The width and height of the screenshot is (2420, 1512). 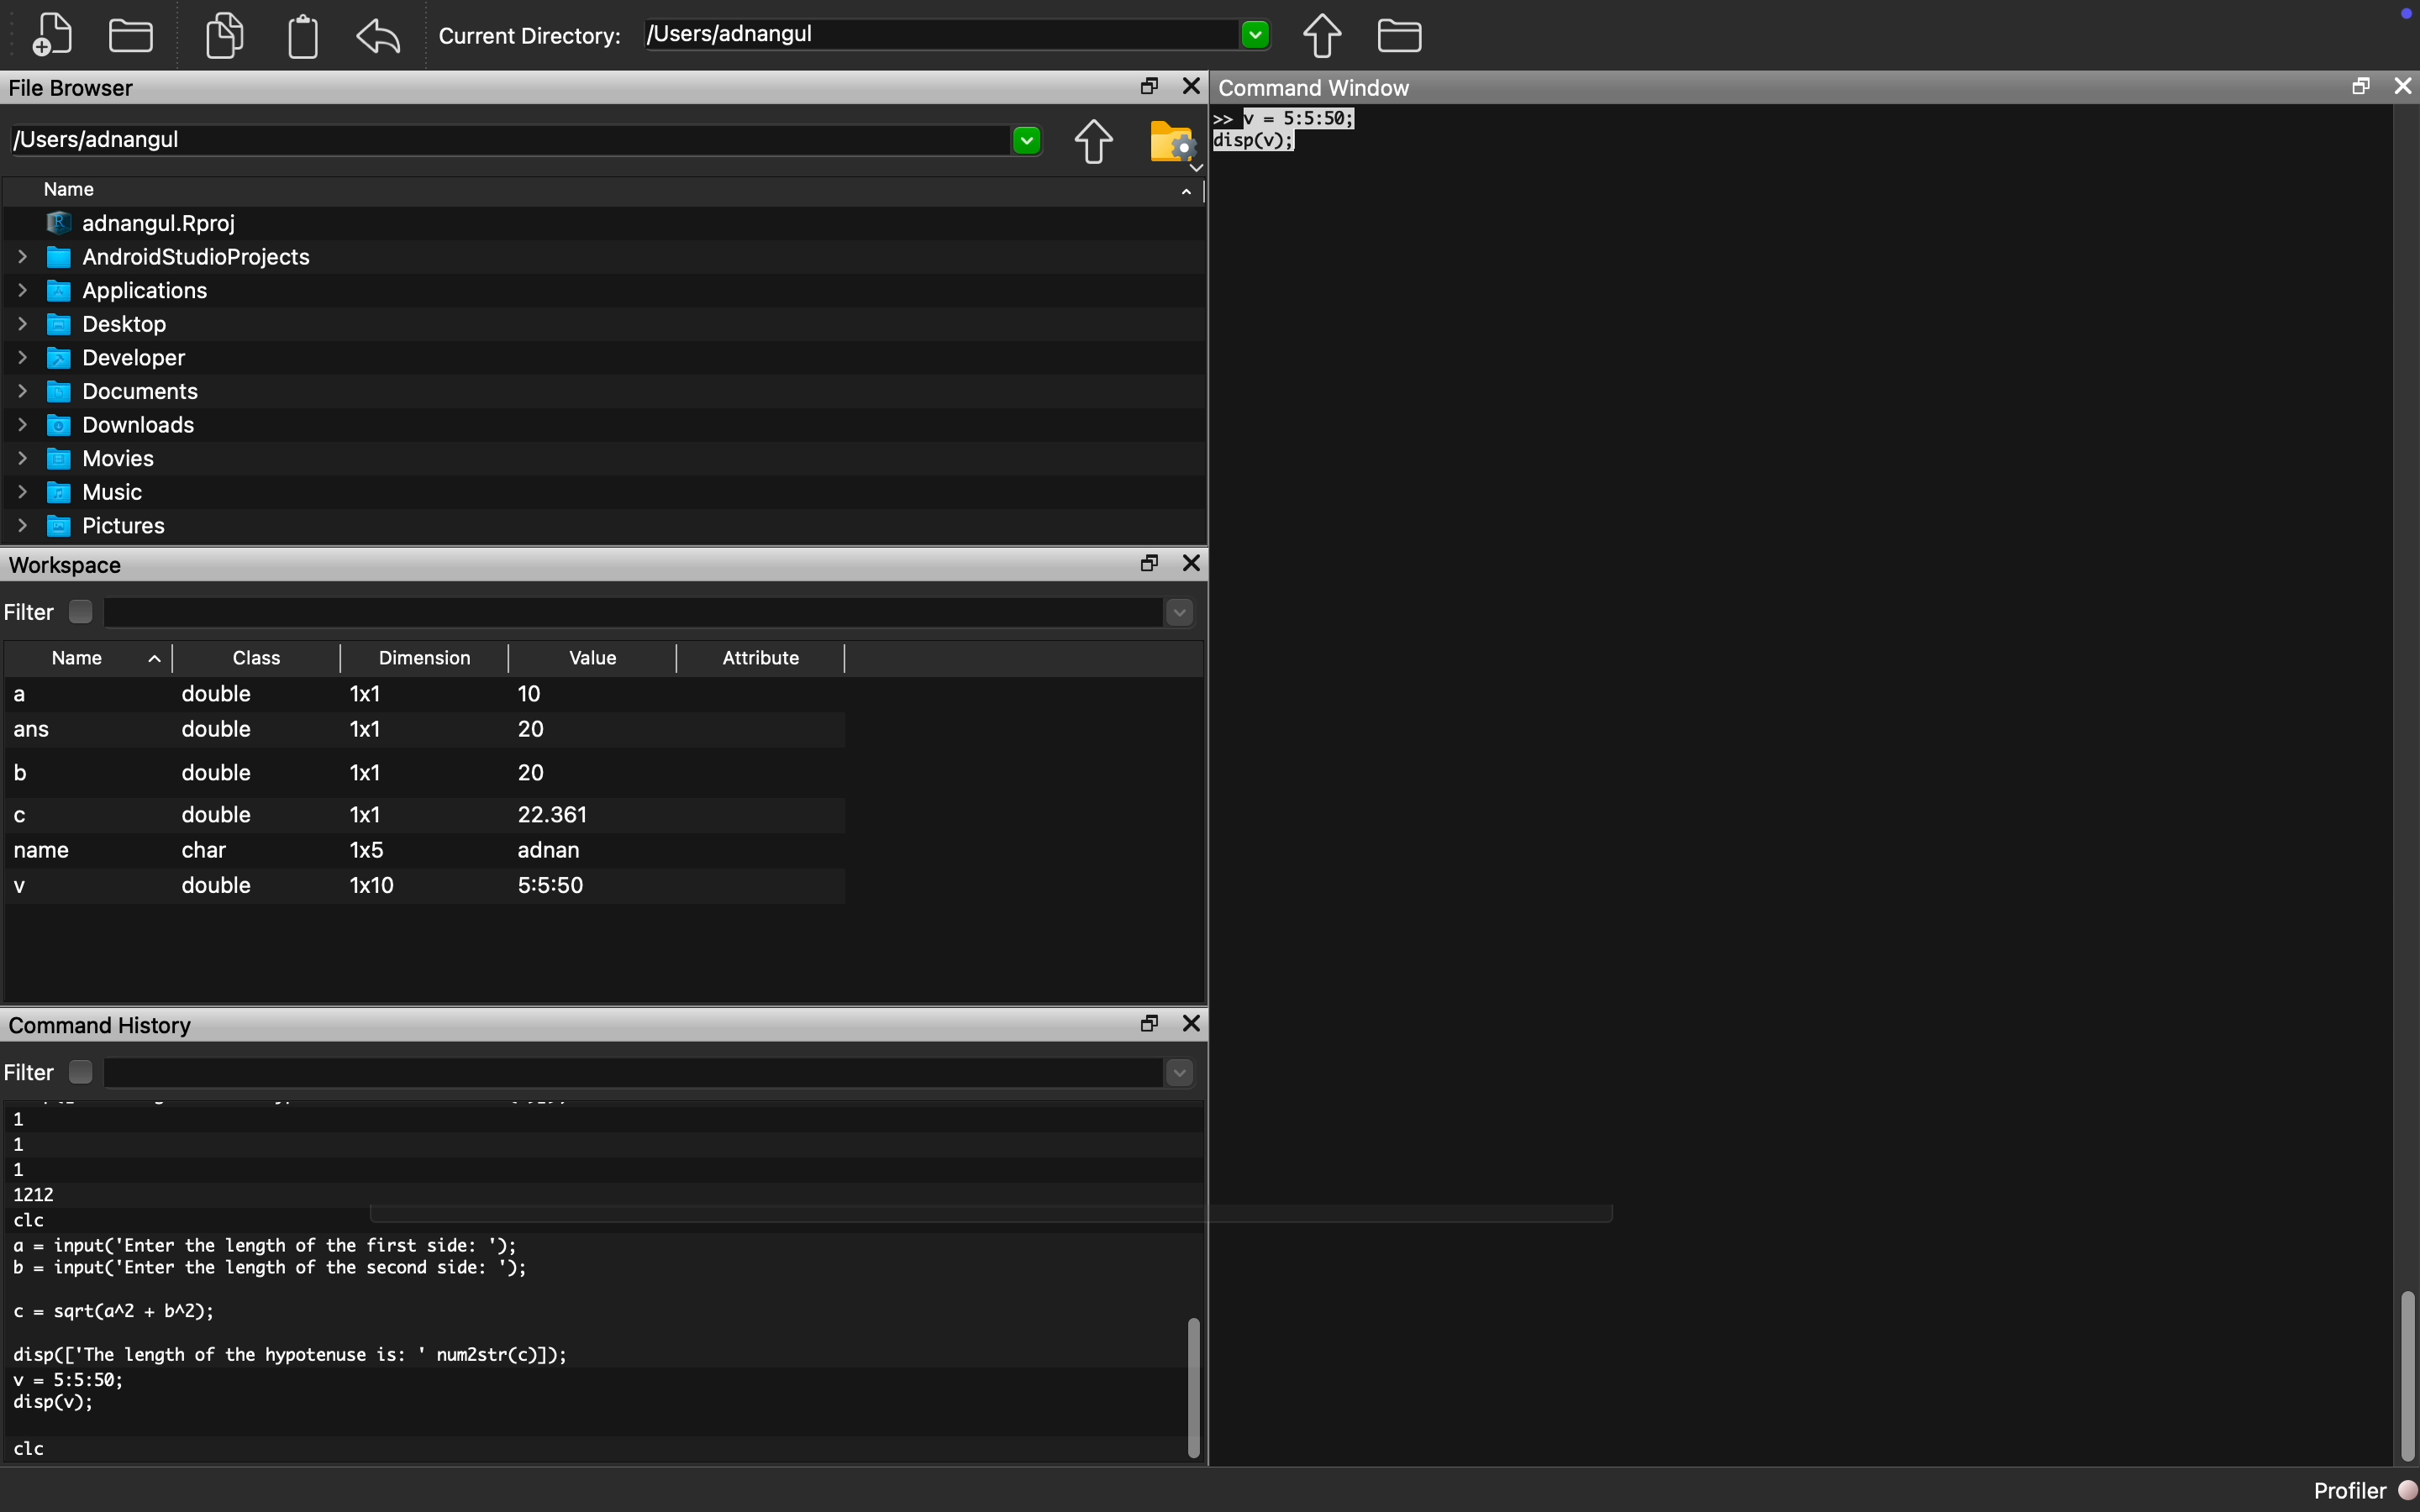 What do you see at coordinates (536, 693) in the screenshot?
I see `10` at bounding box center [536, 693].